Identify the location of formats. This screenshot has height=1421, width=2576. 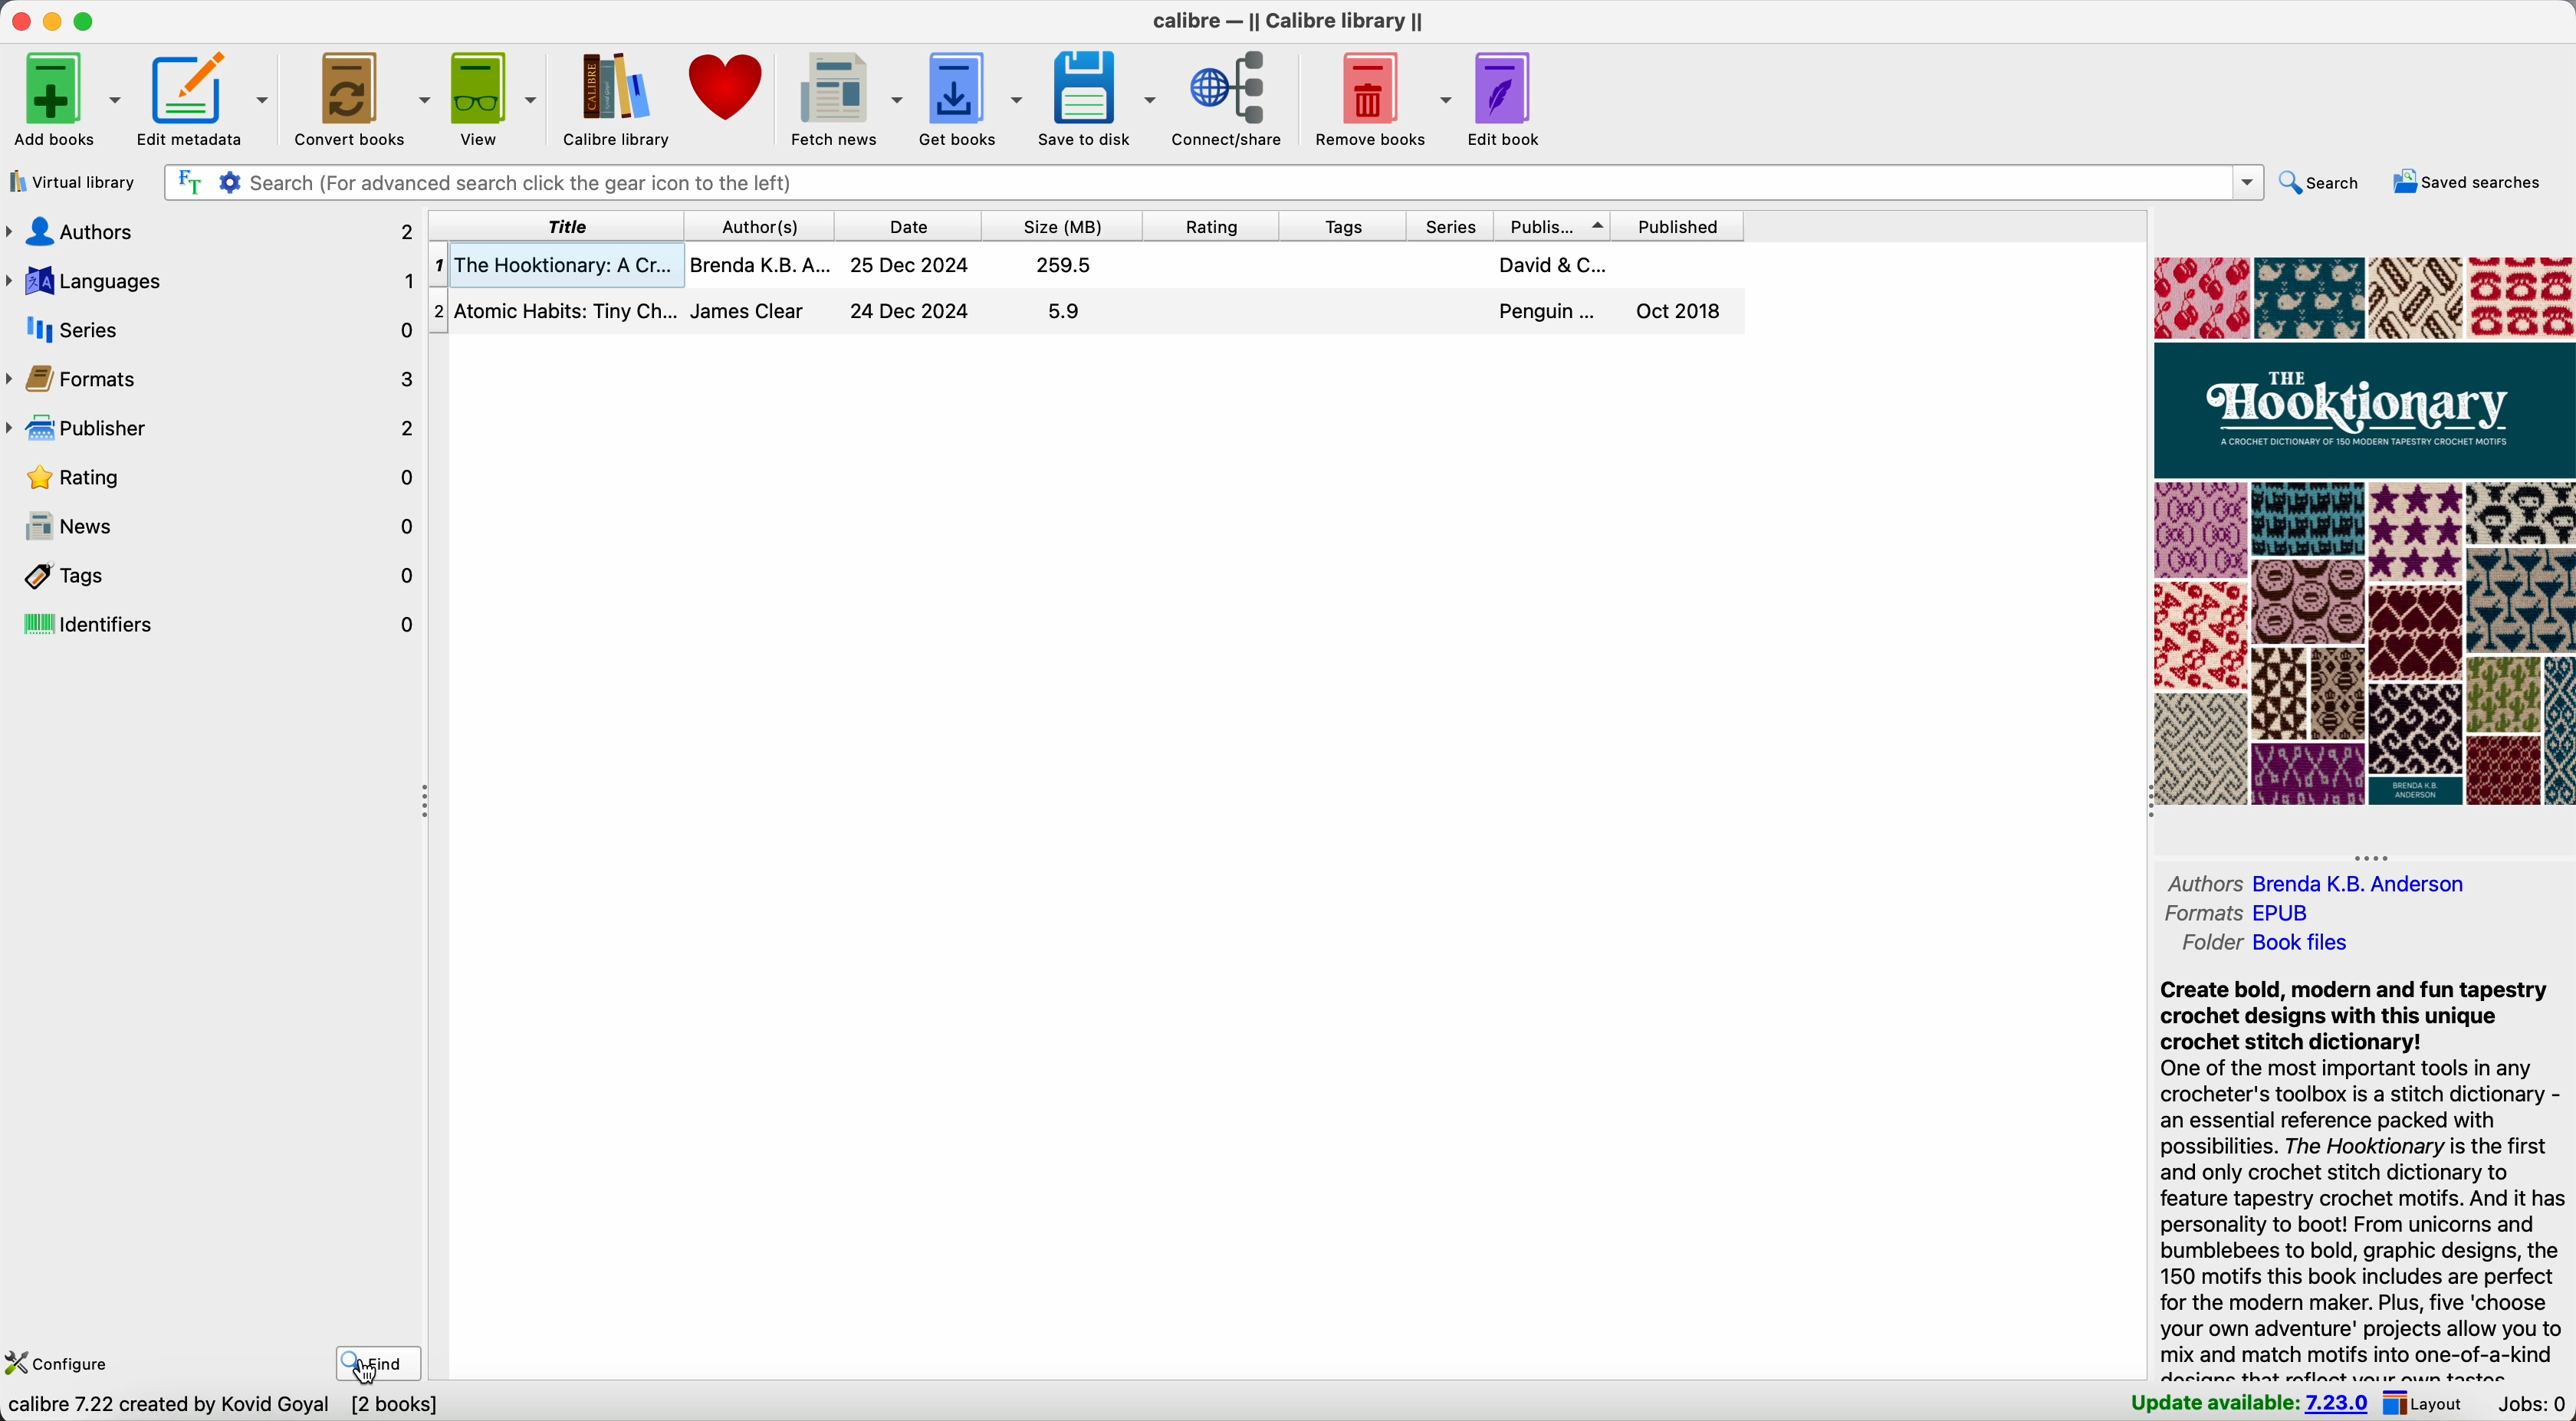
(2236, 915).